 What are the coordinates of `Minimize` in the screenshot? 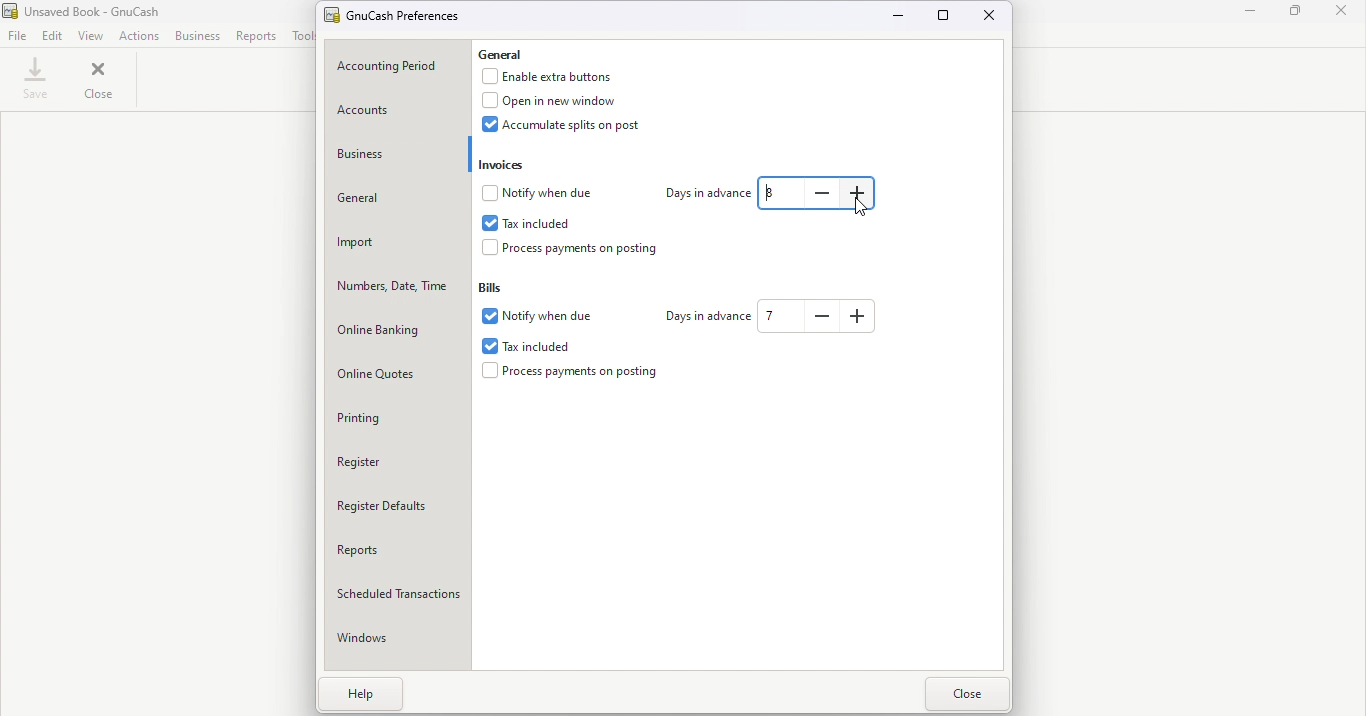 It's located at (903, 18).